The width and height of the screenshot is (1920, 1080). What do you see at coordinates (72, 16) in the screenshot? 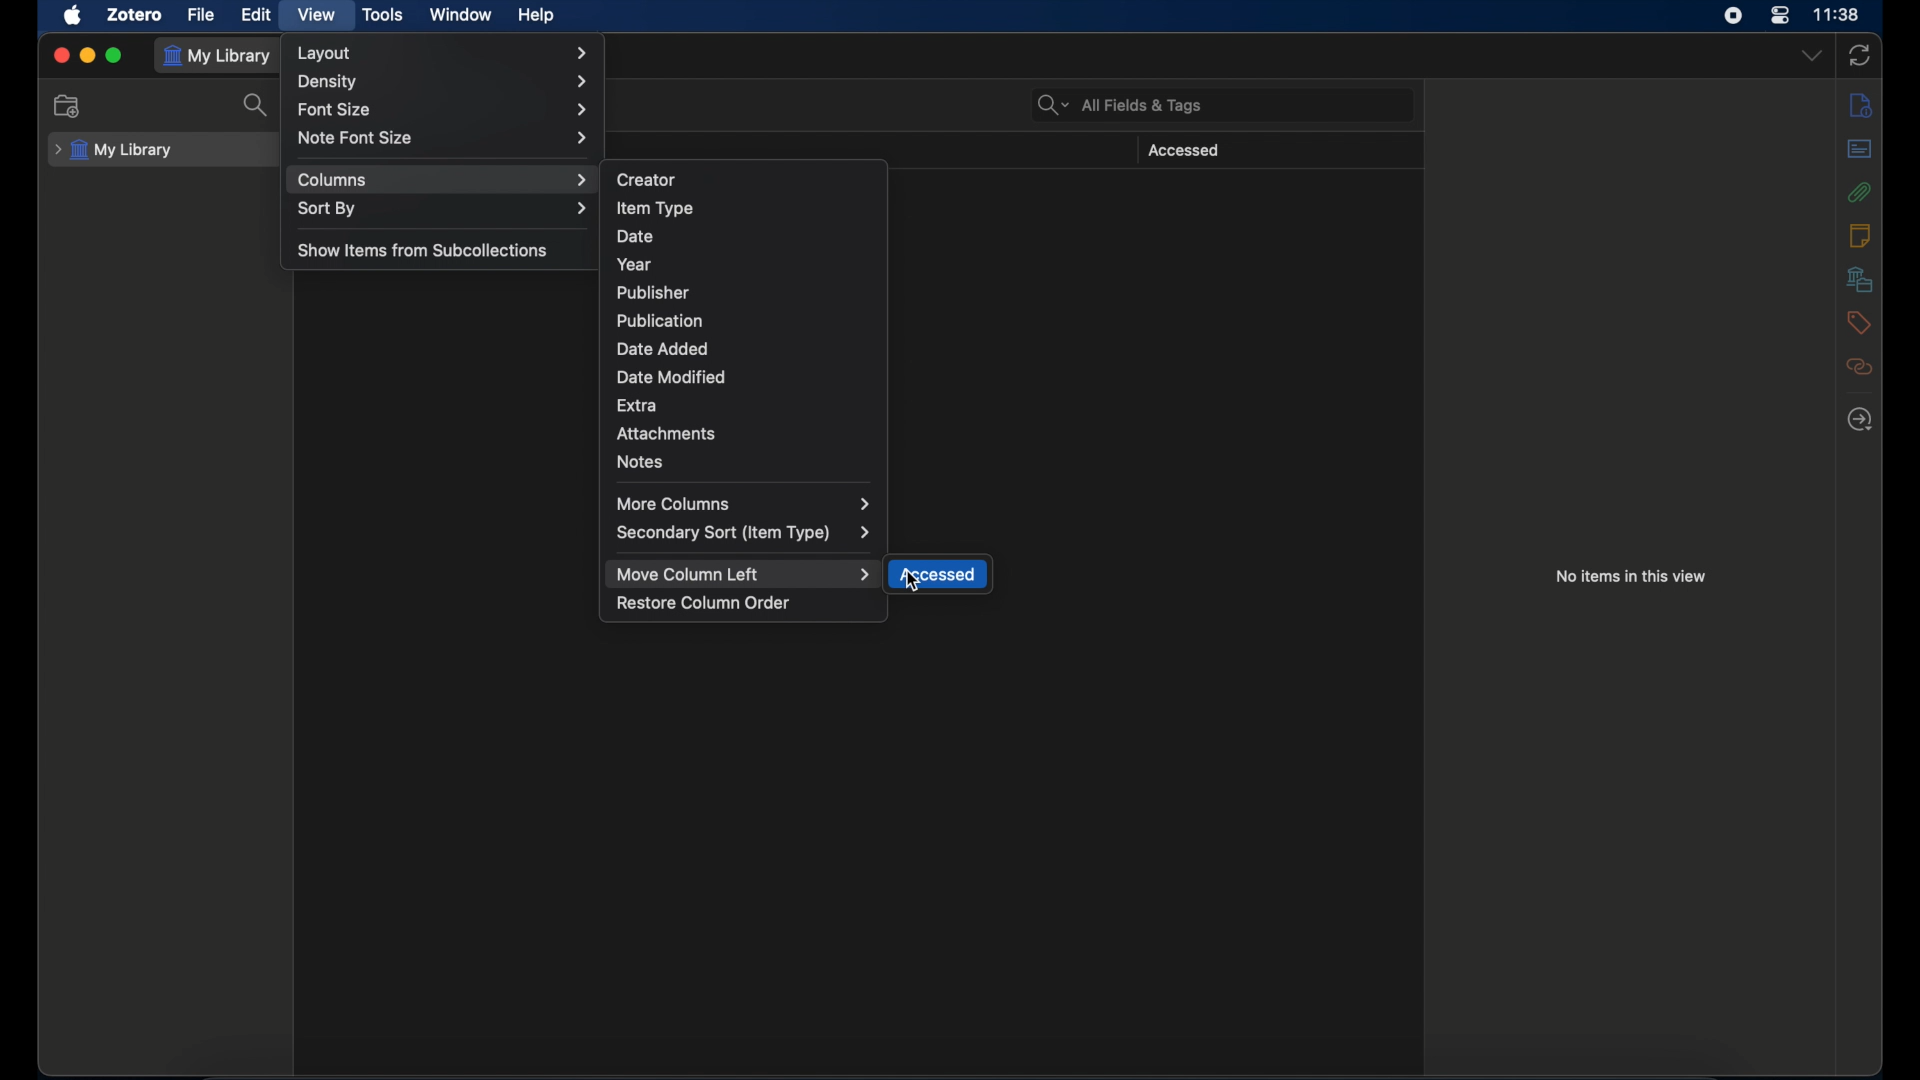
I see `apple` at bounding box center [72, 16].